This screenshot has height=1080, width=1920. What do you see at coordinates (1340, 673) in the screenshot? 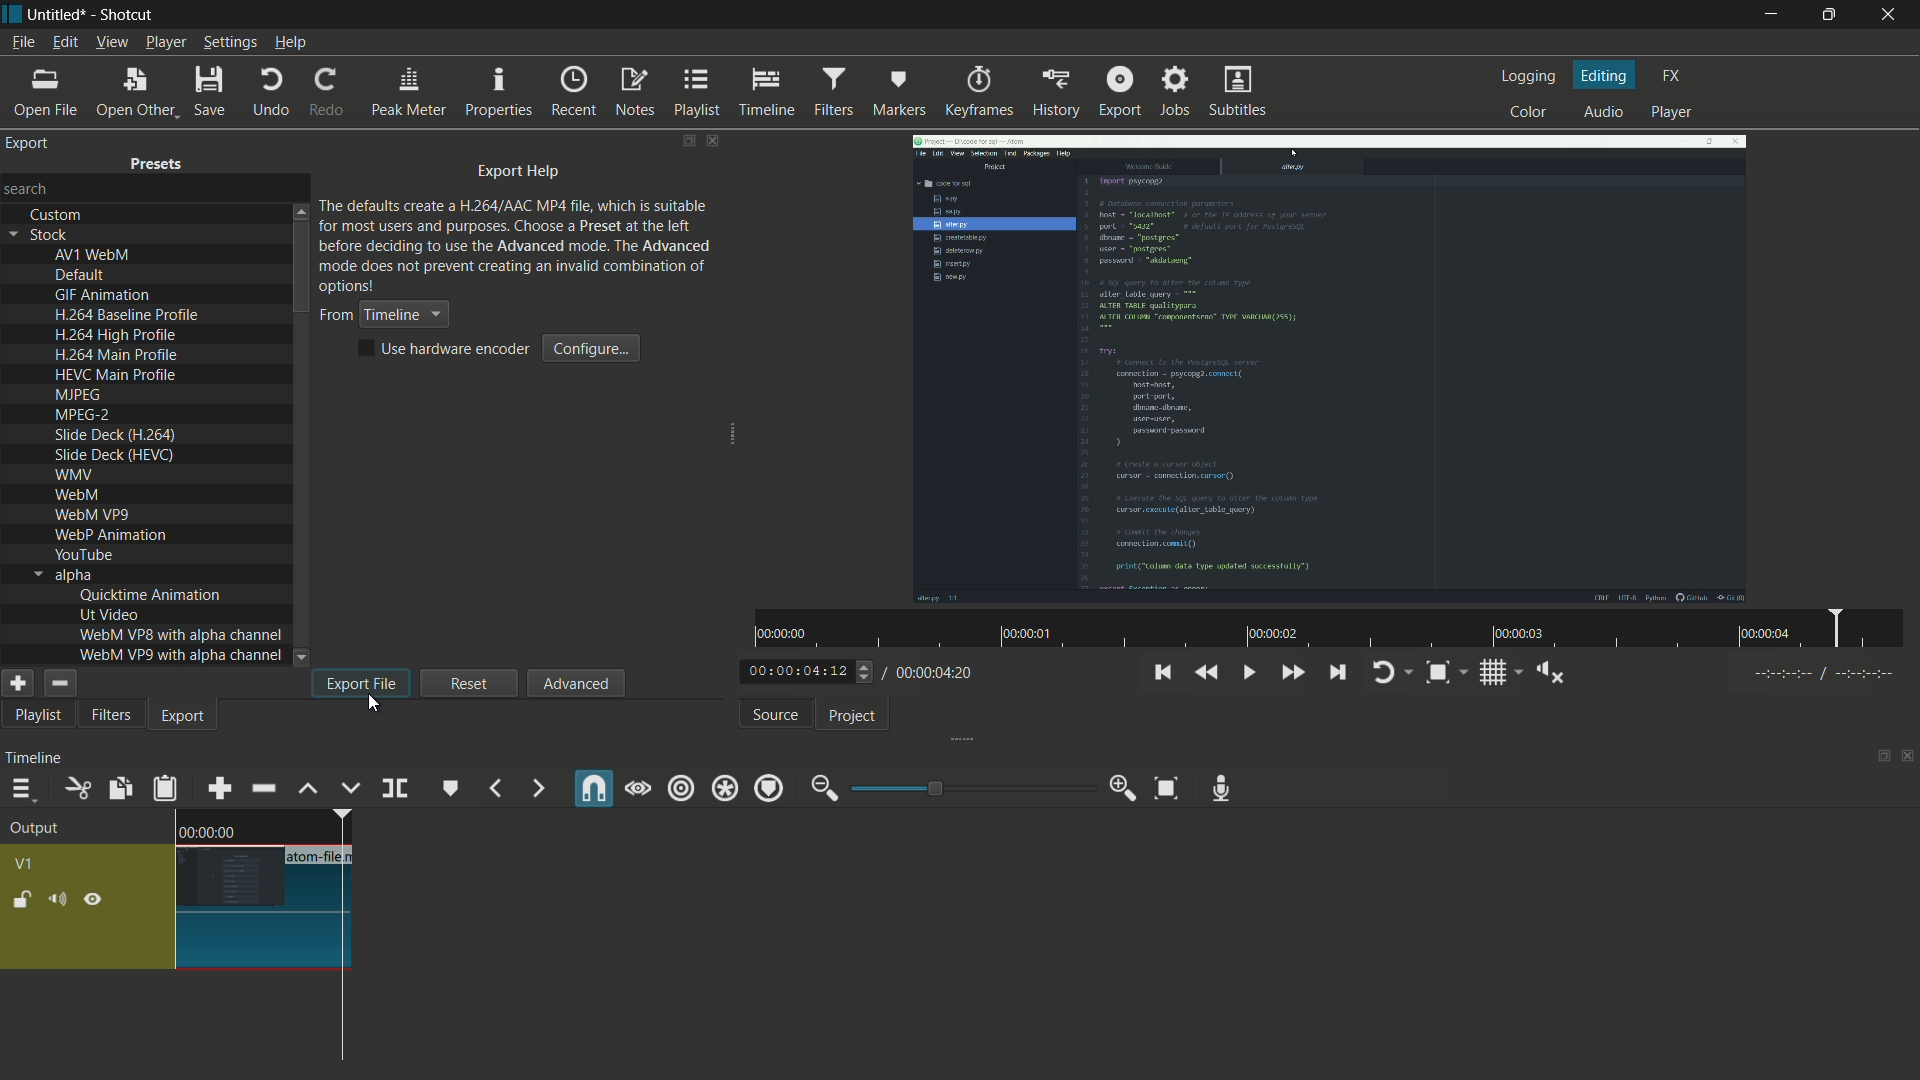
I see `skip to the next point` at bounding box center [1340, 673].